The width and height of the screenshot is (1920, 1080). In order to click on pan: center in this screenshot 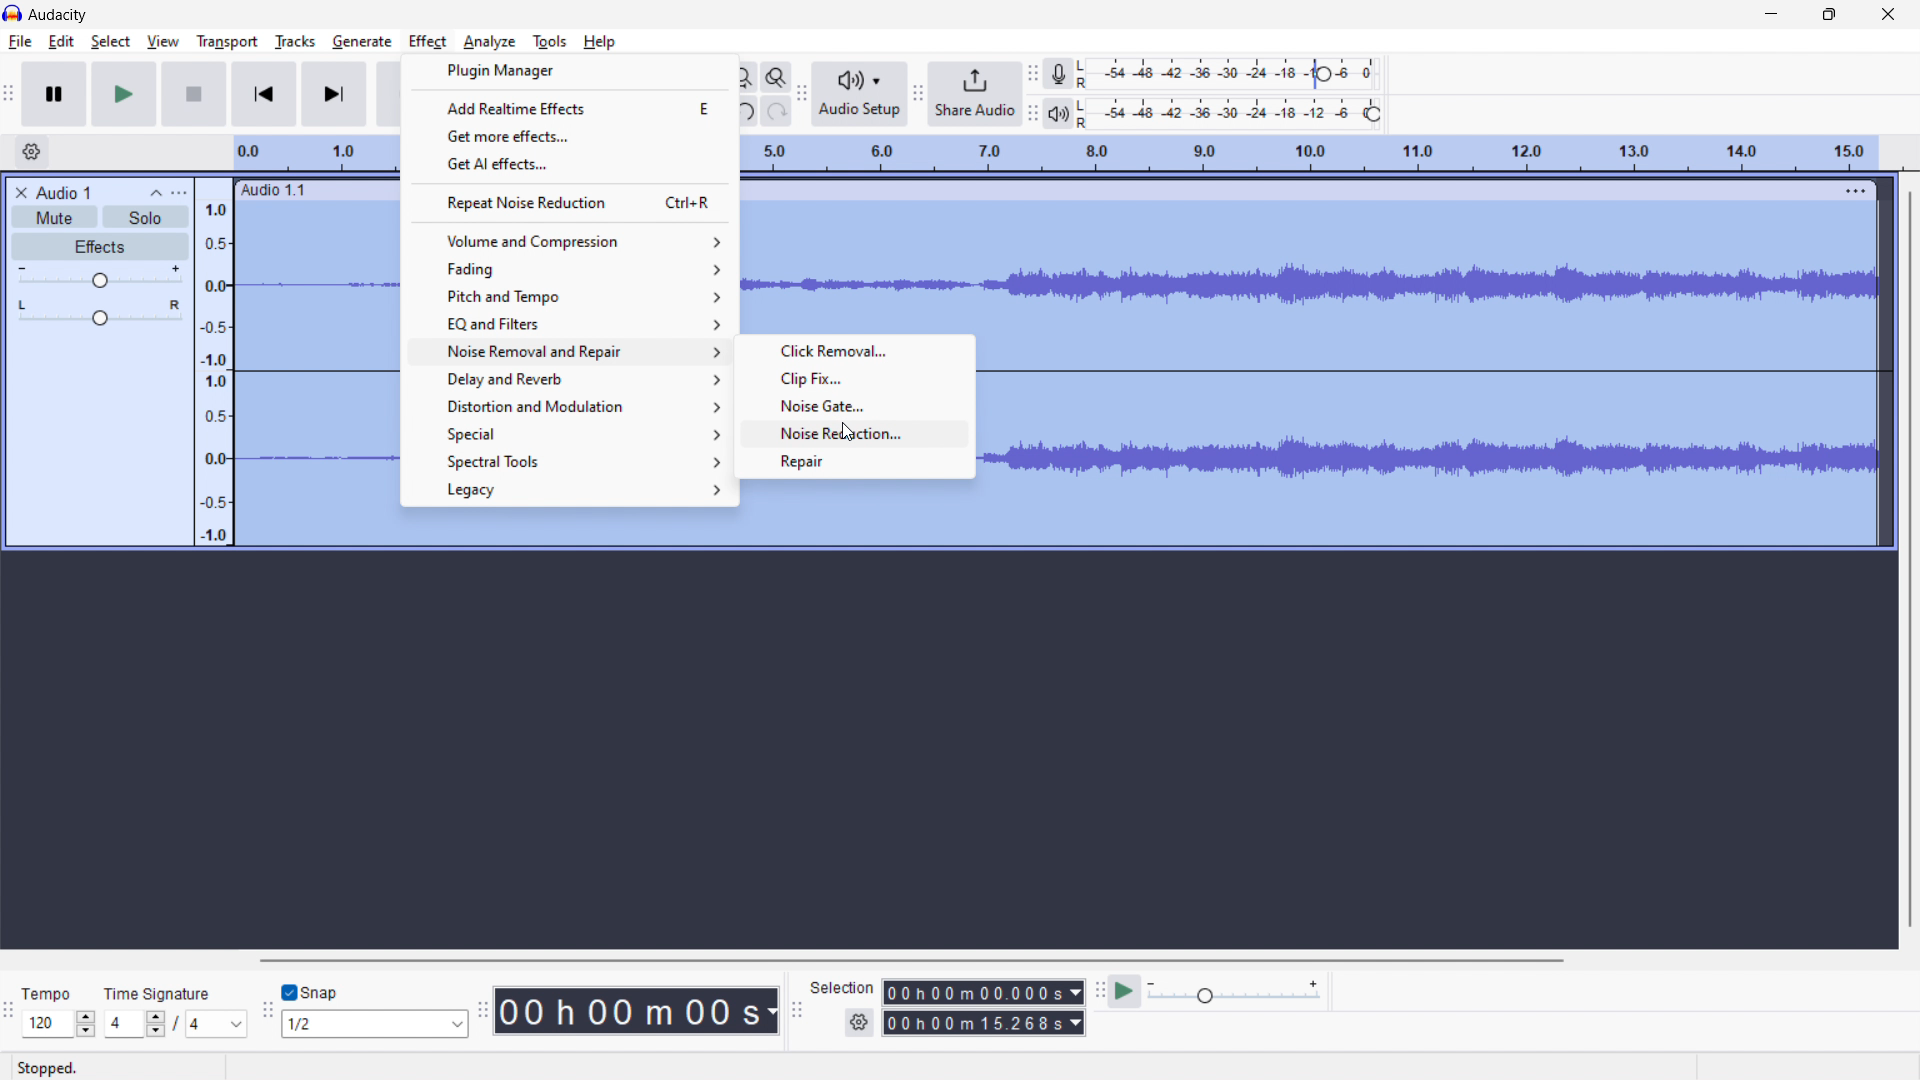, I will do `click(101, 312)`.